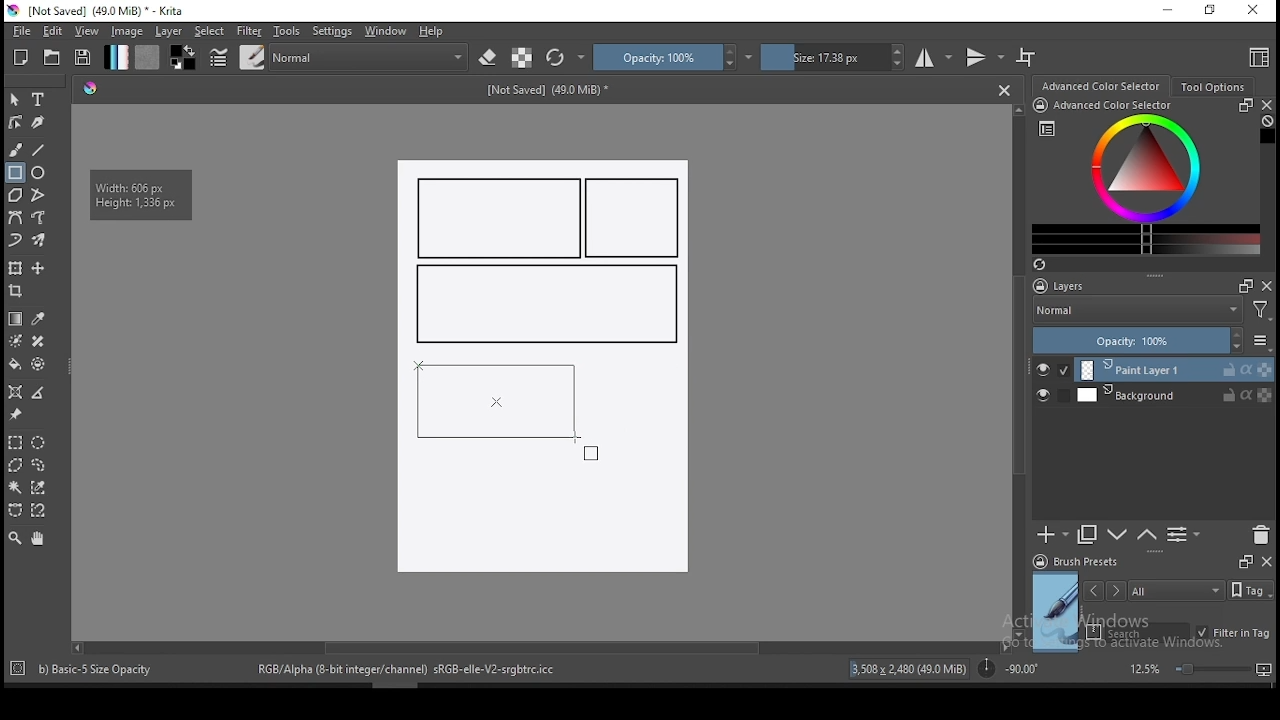 The image size is (1280, 720). I want to click on Filter, so click(1261, 313).